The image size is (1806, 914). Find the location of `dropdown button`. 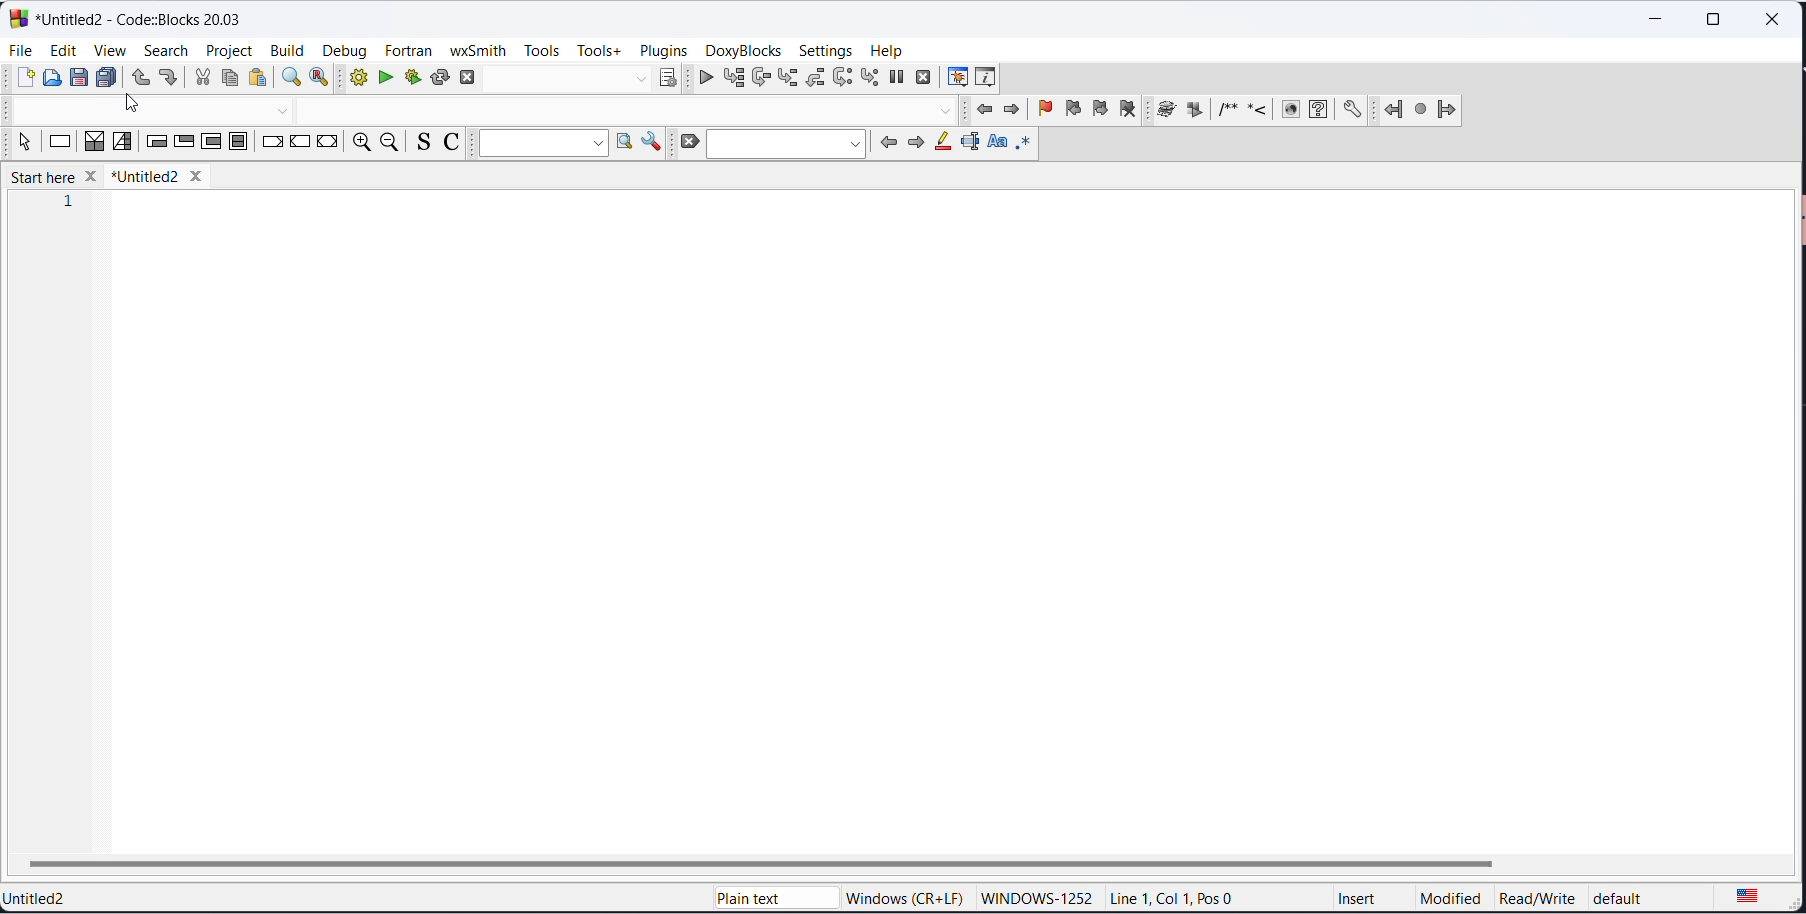

dropdown button is located at coordinates (948, 113).